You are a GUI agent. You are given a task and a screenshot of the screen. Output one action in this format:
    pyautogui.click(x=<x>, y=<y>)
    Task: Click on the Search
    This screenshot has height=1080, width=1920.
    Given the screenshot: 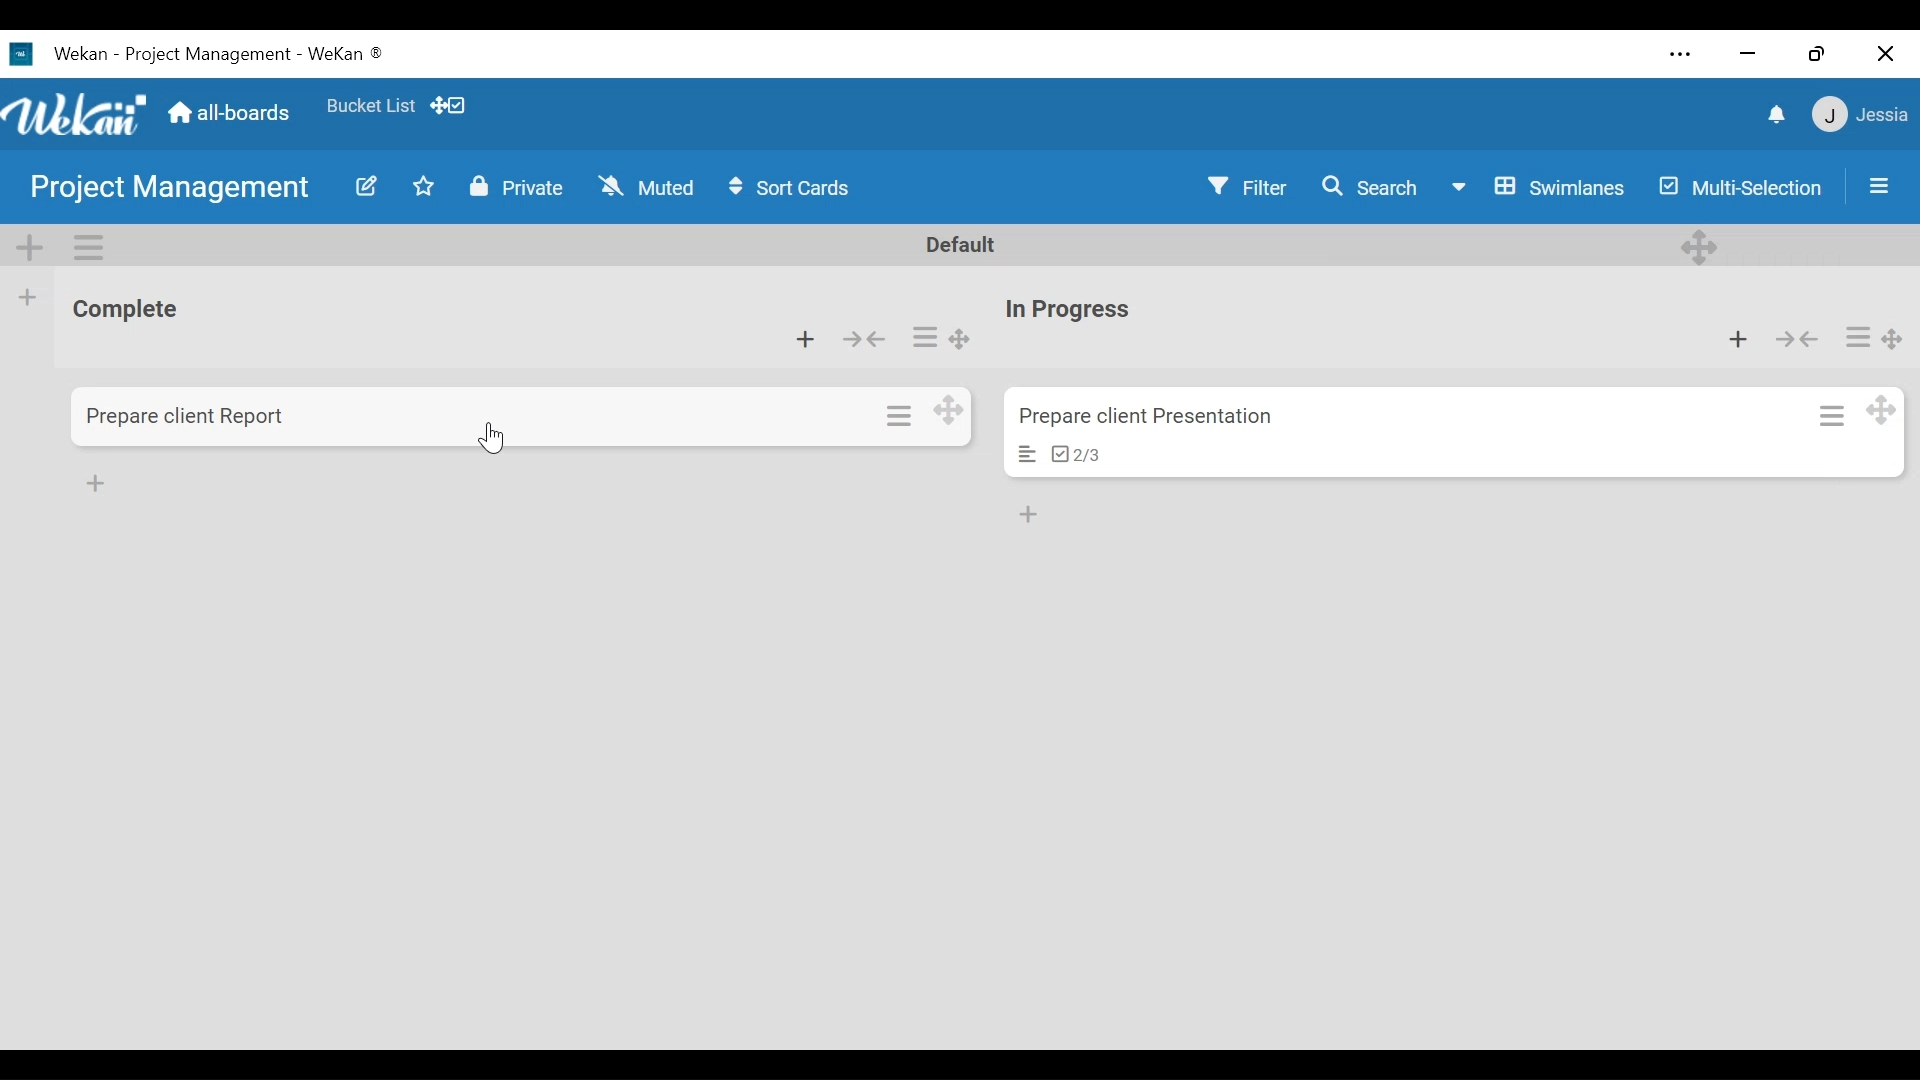 What is the action you would take?
    pyautogui.click(x=1369, y=187)
    